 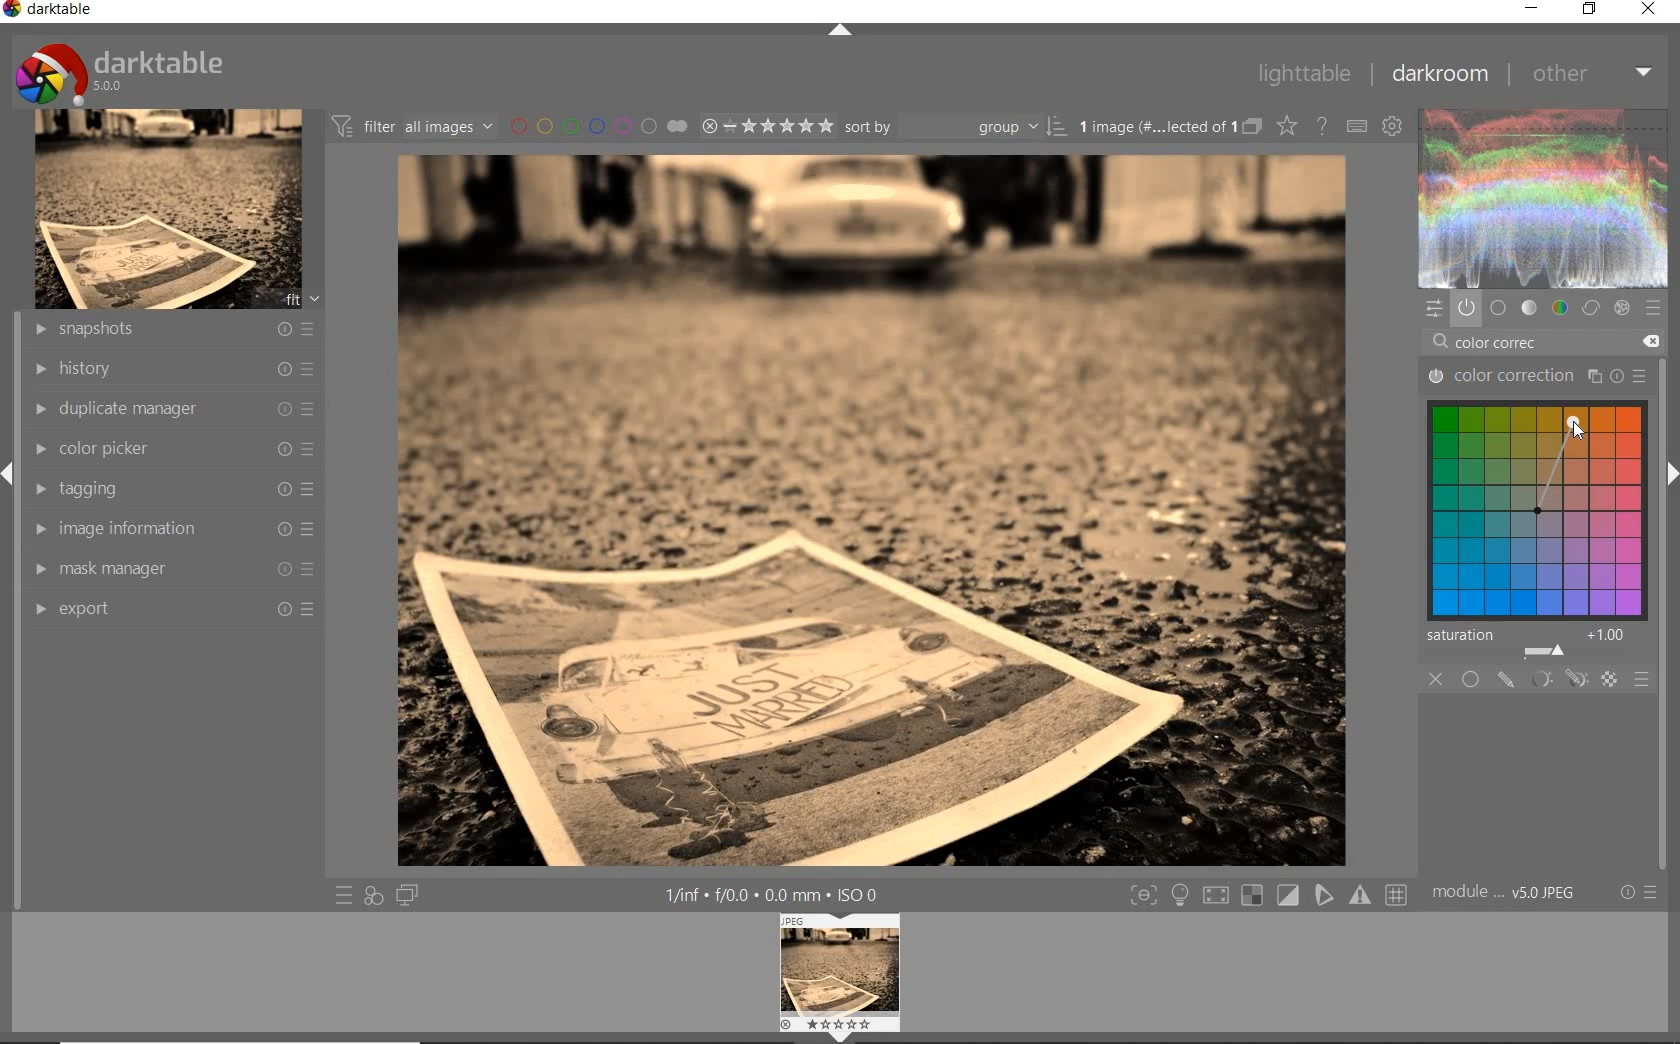 I want to click on show global preference, so click(x=1390, y=127).